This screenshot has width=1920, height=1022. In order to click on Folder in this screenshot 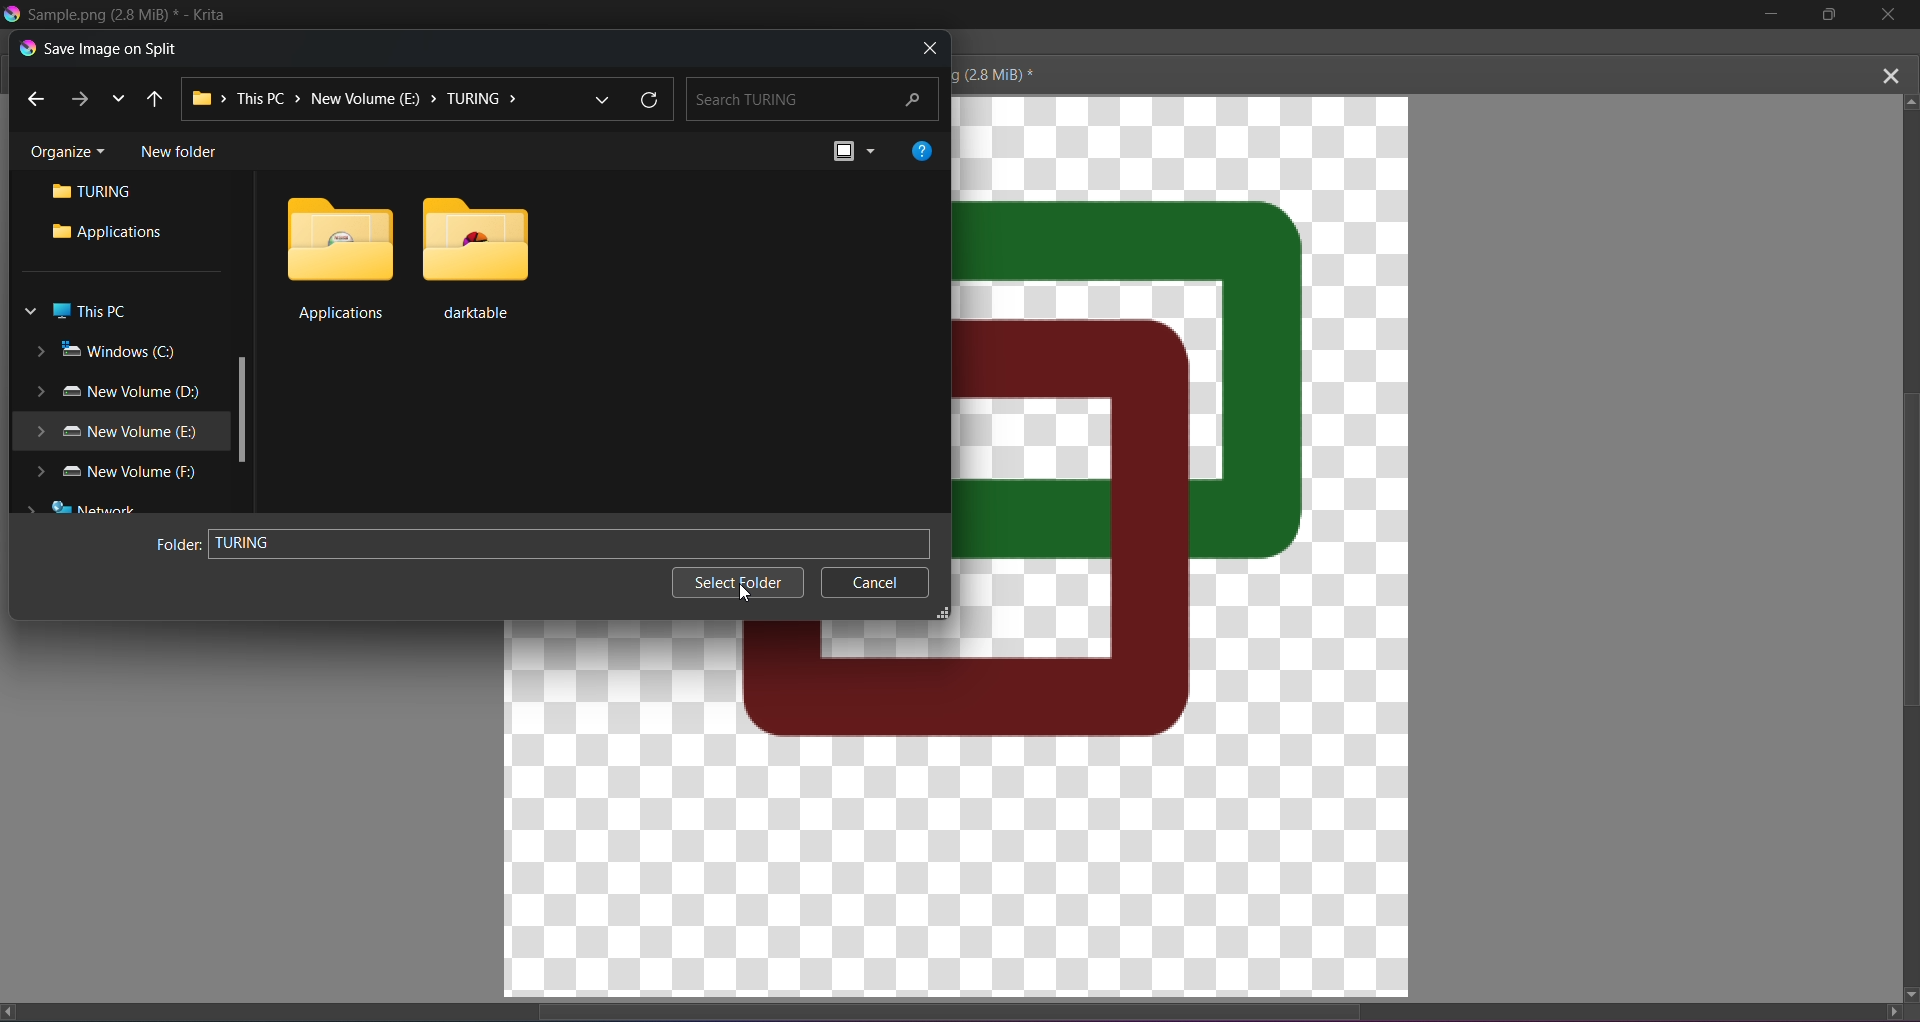, I will do `click(170, 545)`.